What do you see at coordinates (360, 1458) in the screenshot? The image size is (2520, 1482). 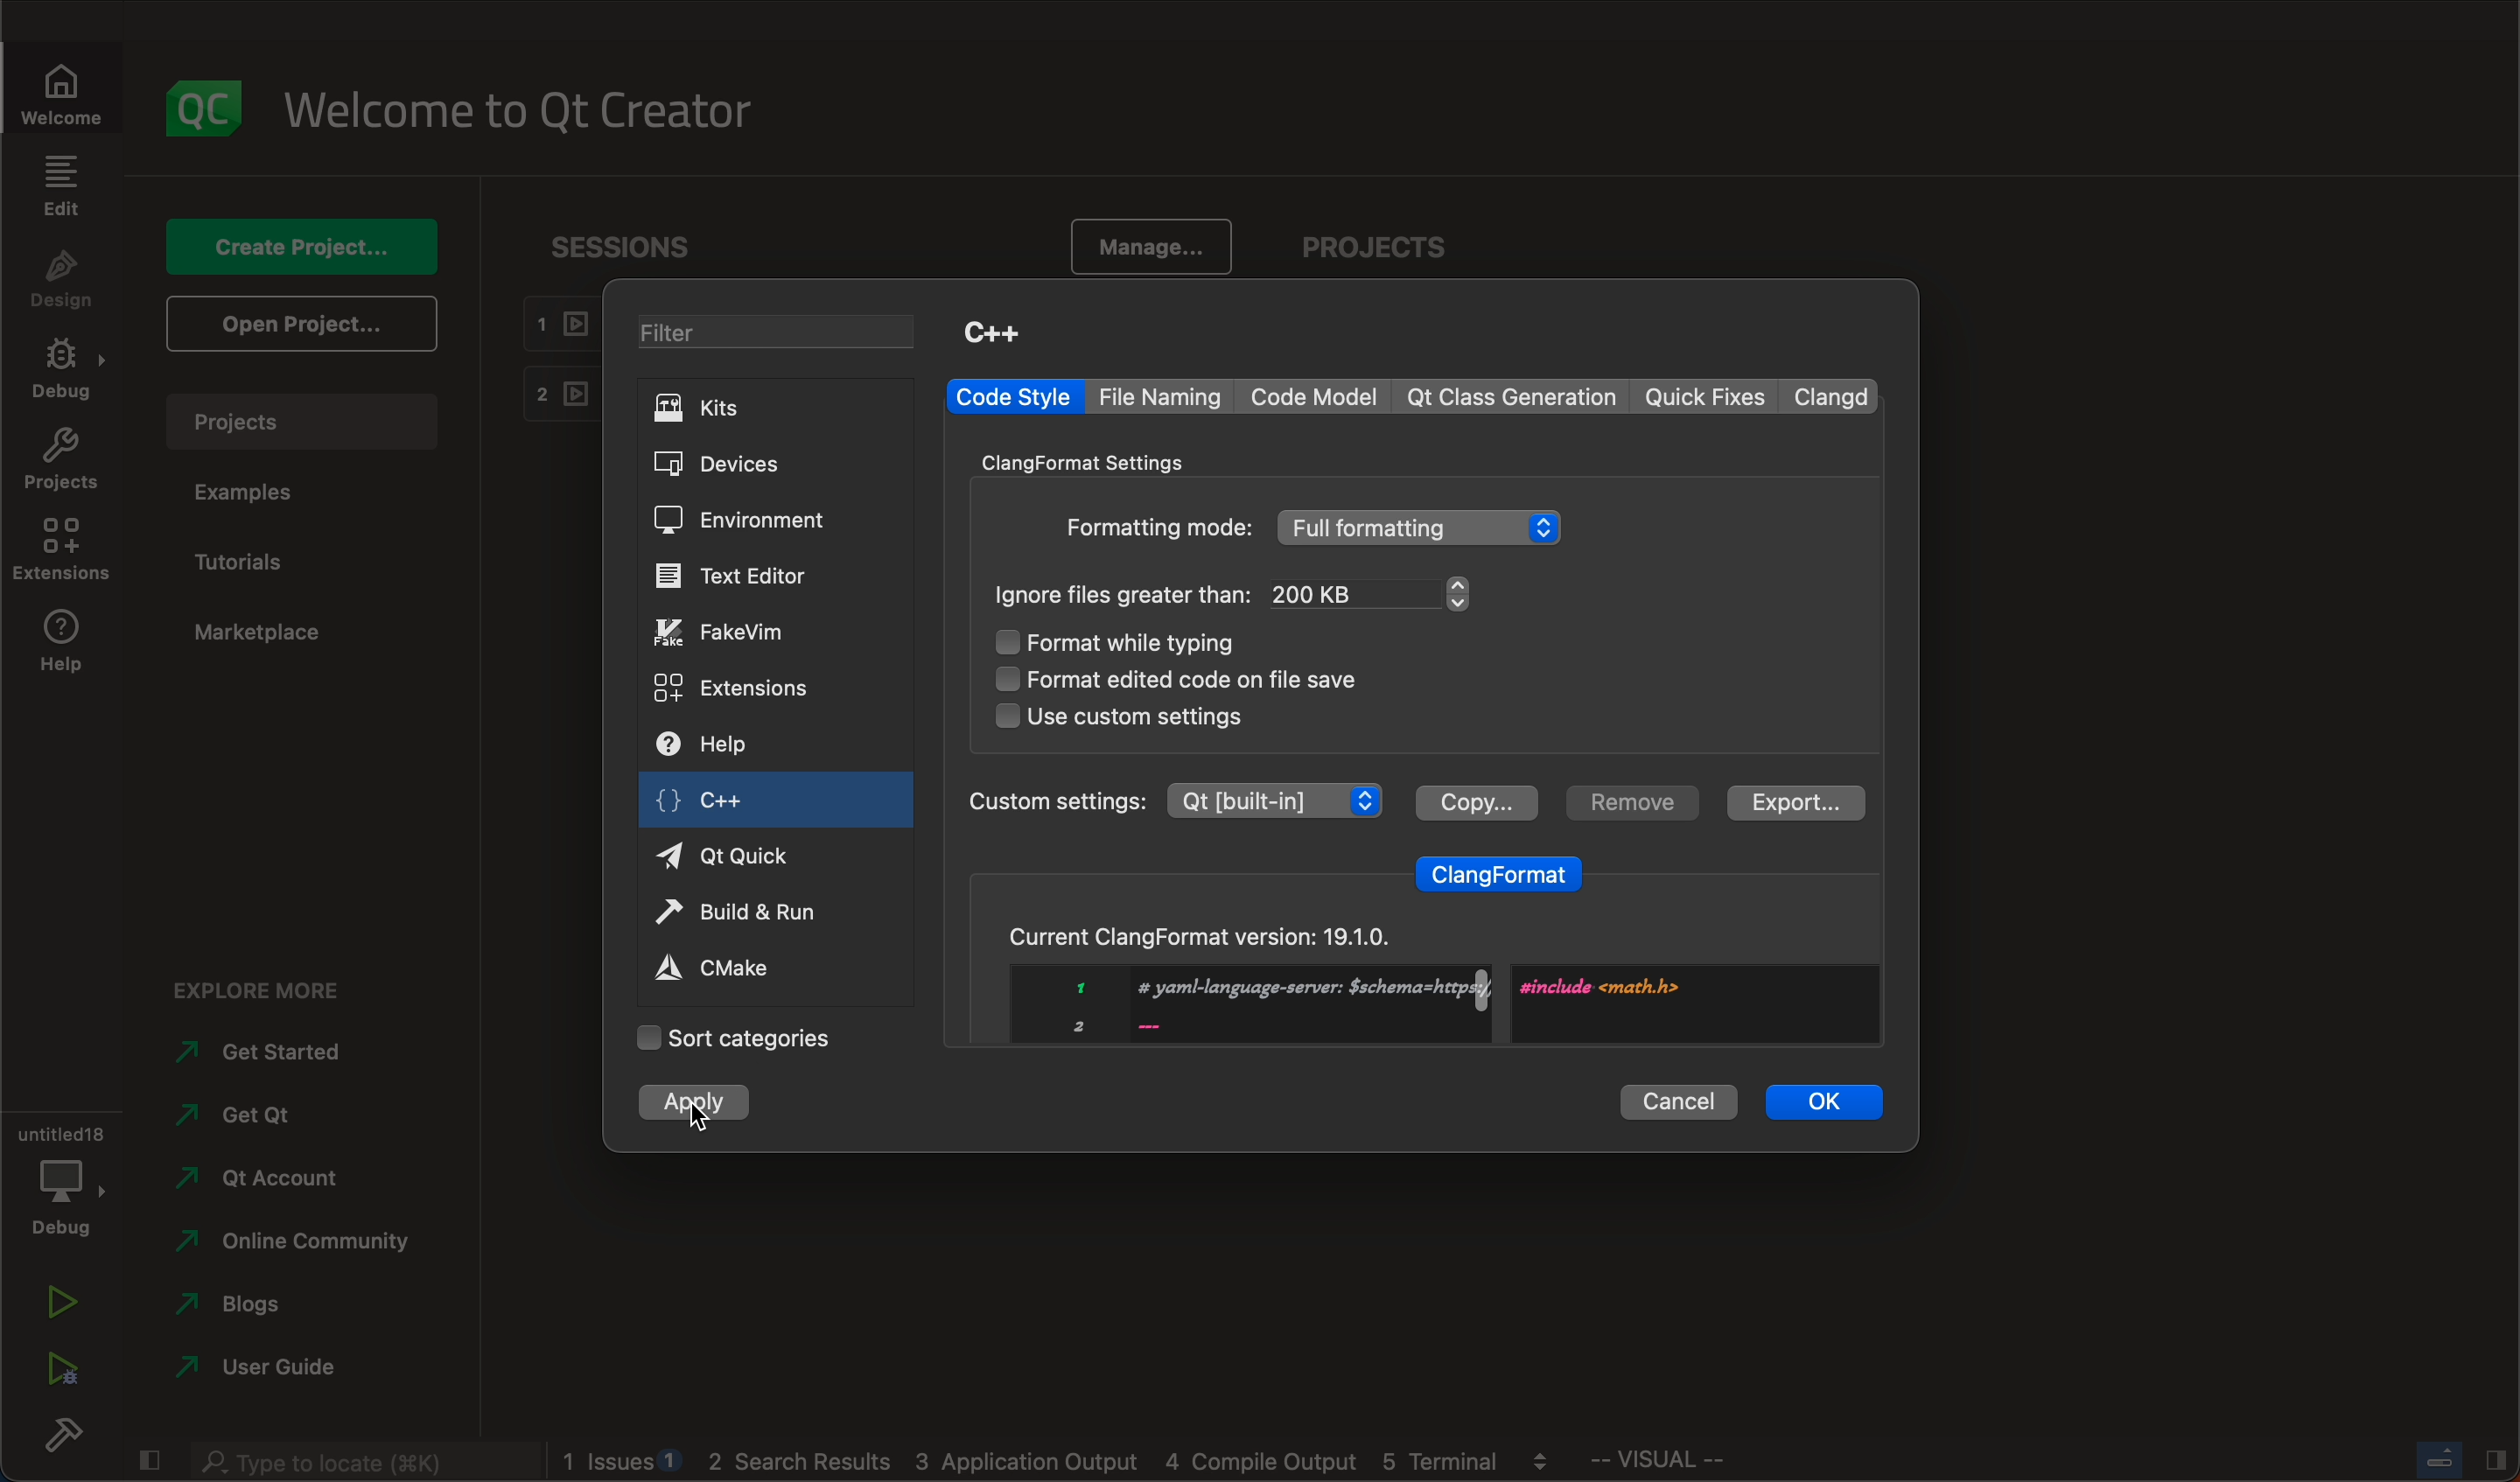 I see `search bar` at bounding box center [360, 1458].